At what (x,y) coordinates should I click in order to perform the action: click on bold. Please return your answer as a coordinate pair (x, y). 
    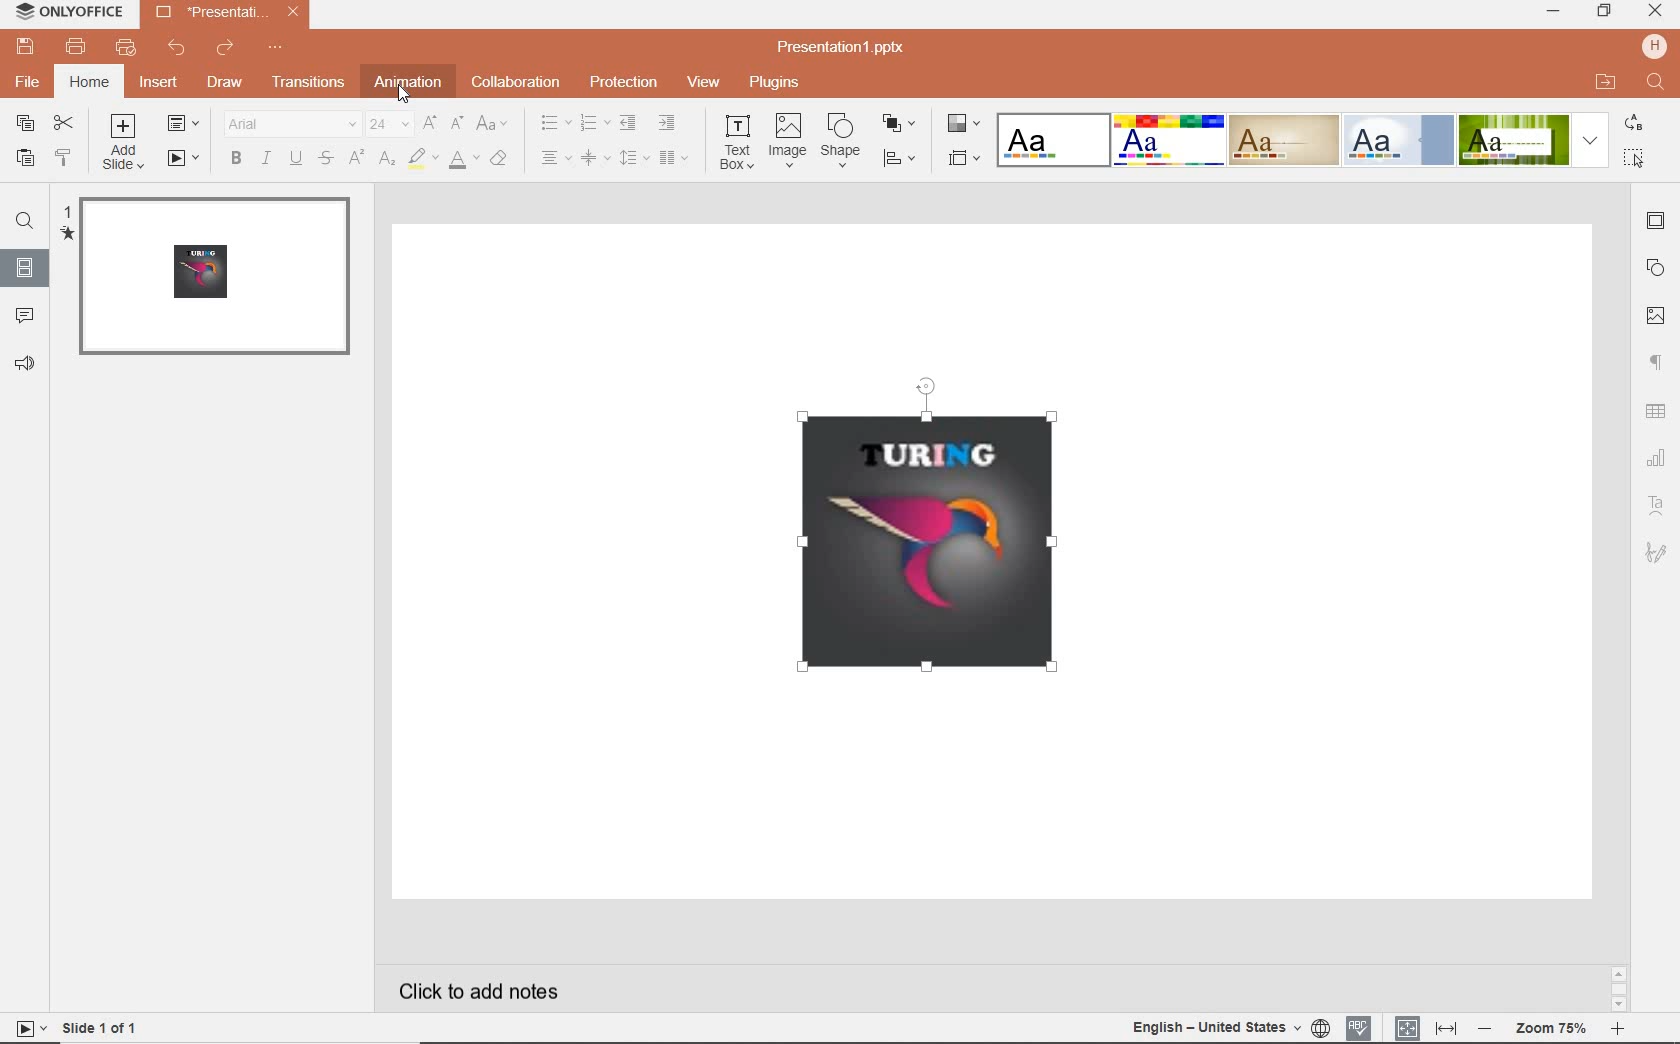
    Looking at the image, I should click on (234, 160).